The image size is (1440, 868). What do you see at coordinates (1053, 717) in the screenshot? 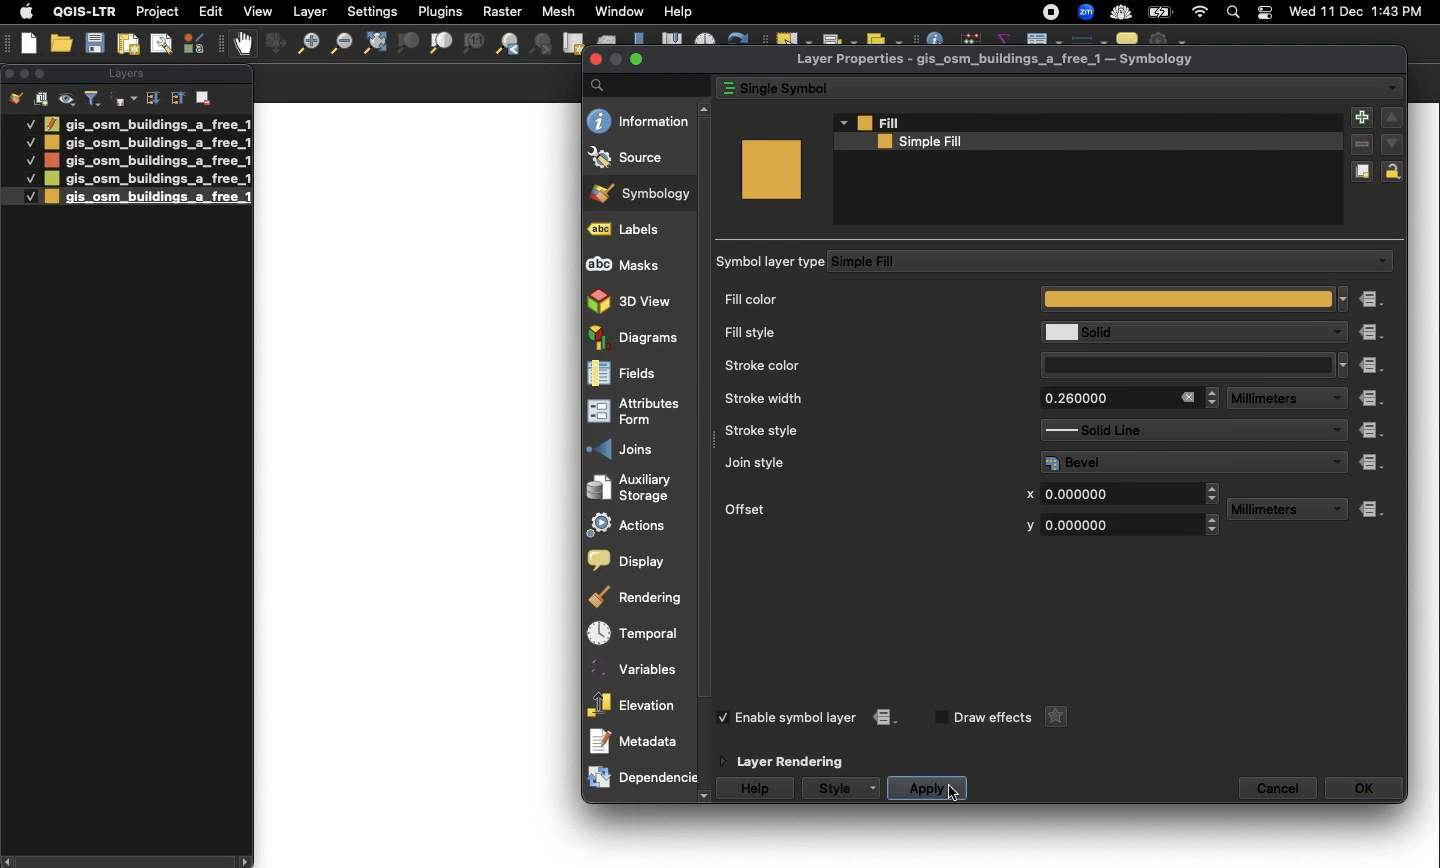
I see `Star` at bounding box center [1053, 717].